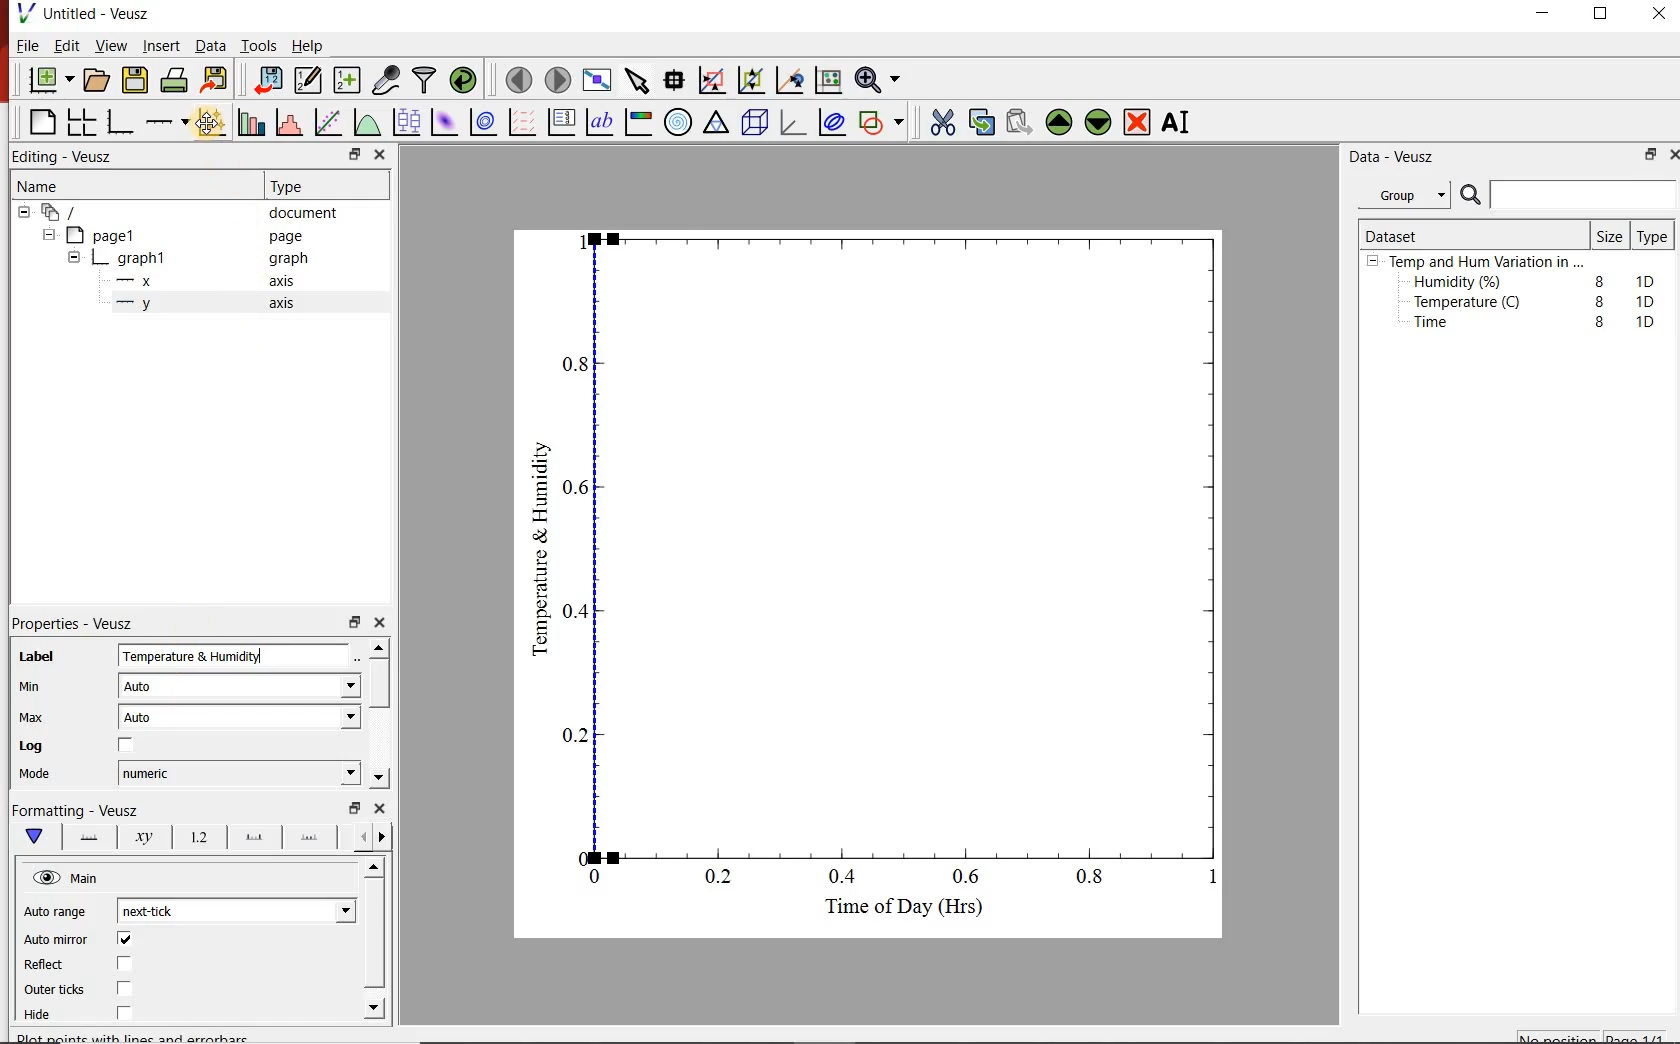 Image resolution: width=1680 pixels, height=1044 pixels. I want to click on plot a 2d dataset as contours, so click(488, 123).